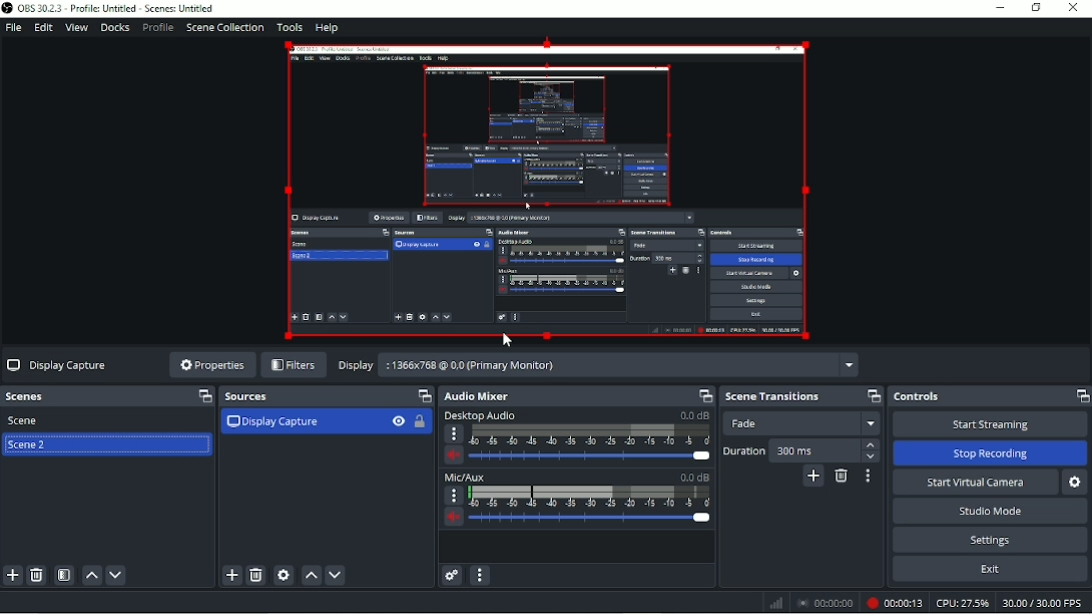  Describe the element at coordinates (65, 576) in the screenshot. I see `Open scene filters` at that location.